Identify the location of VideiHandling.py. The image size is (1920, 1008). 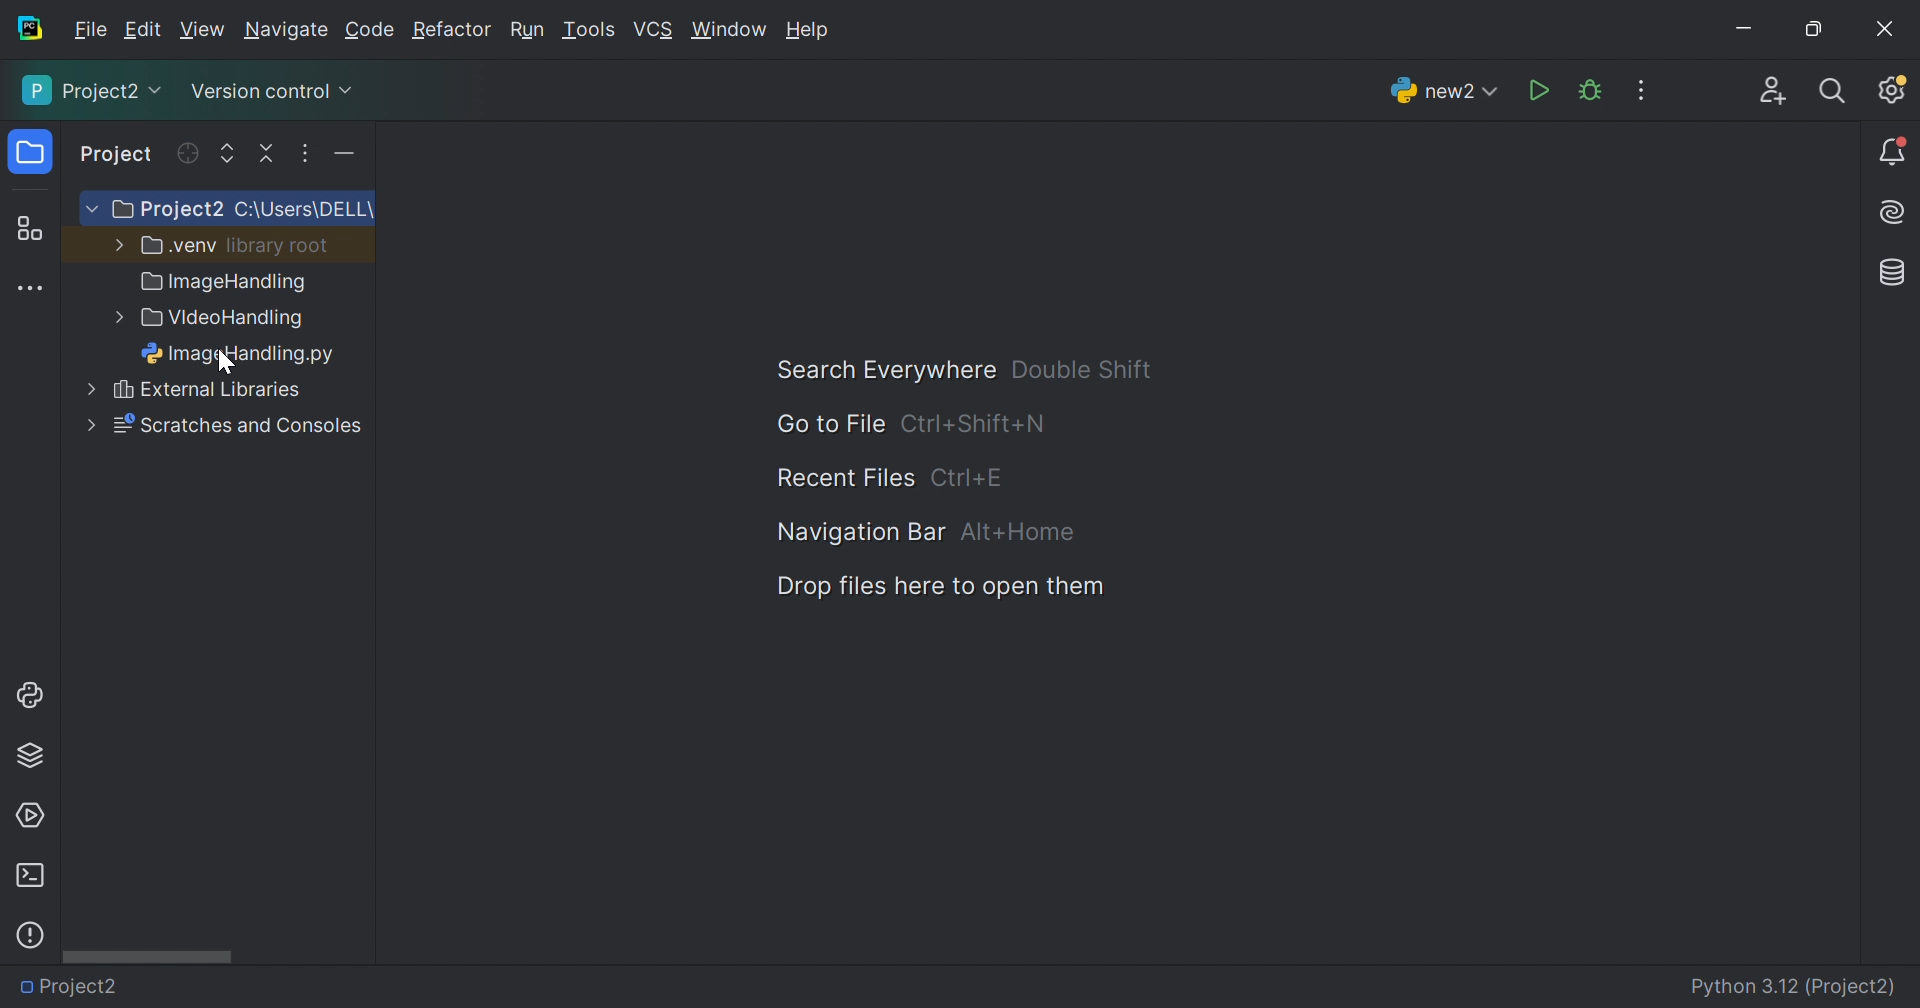
(229, 392).